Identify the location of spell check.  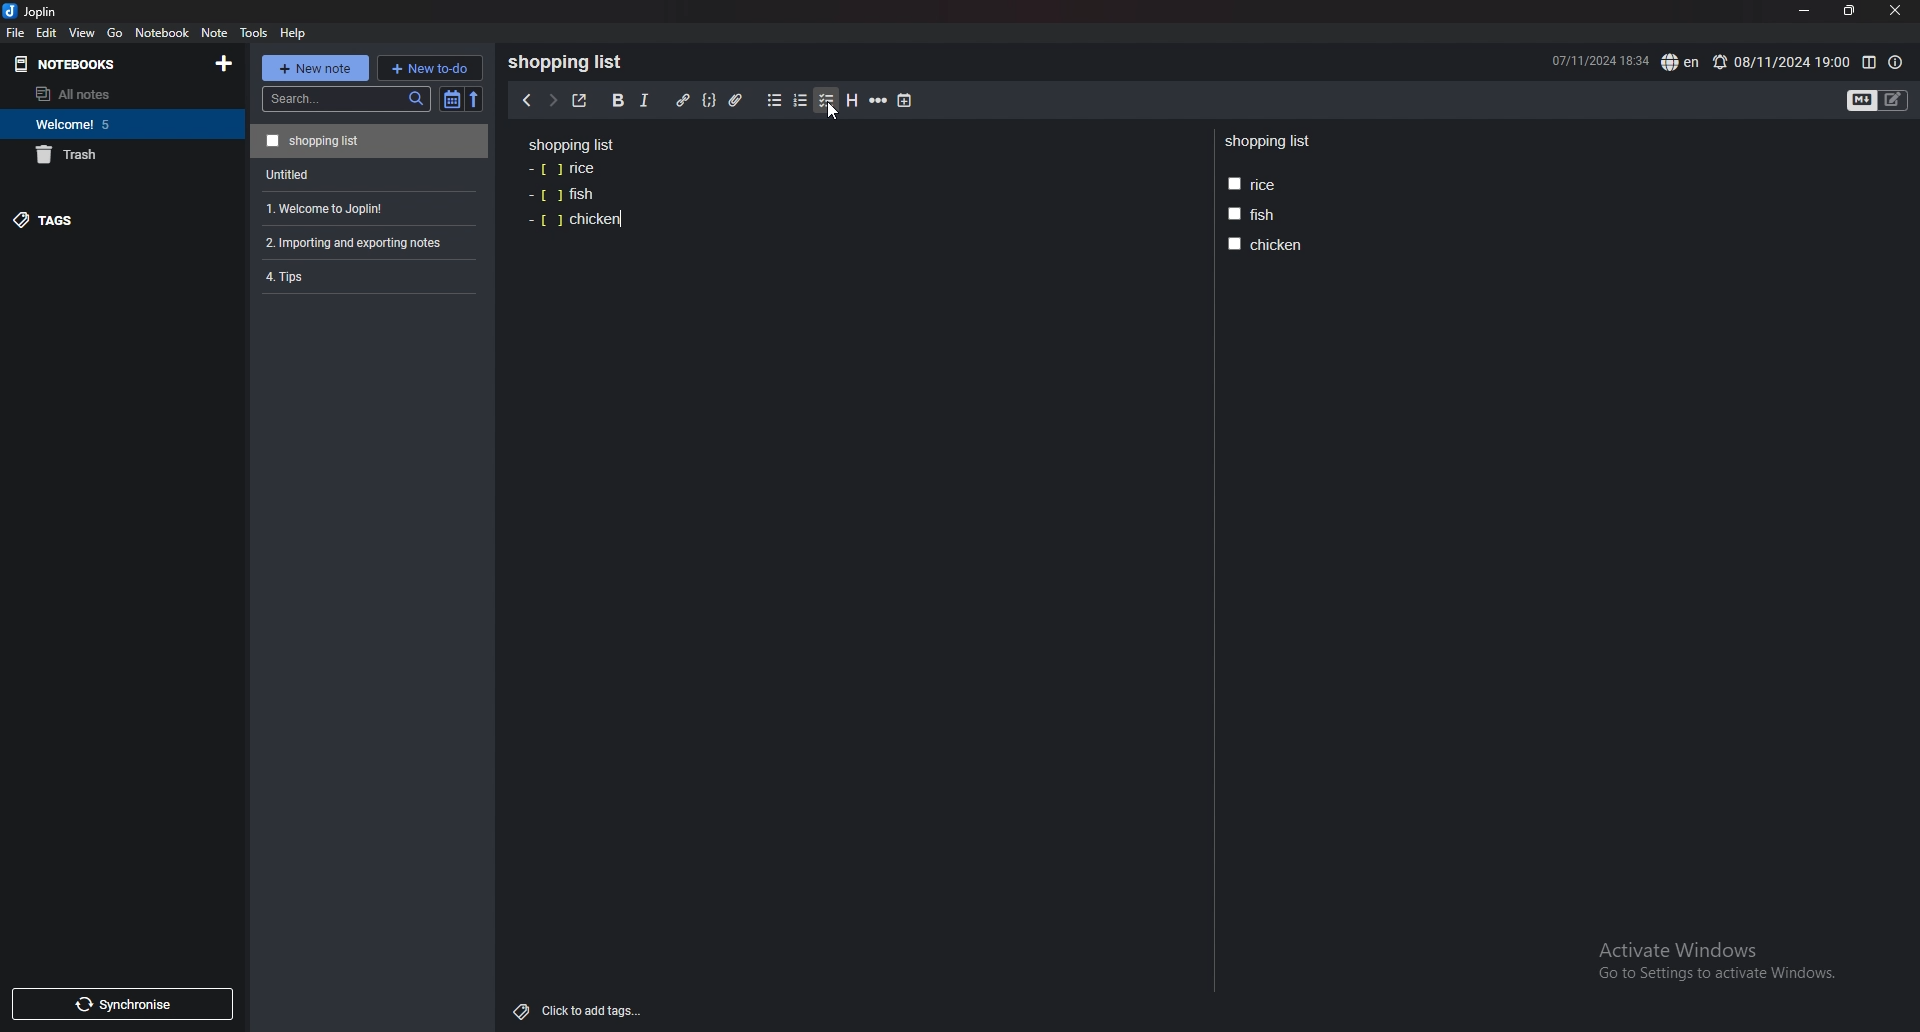
(1682, 62).